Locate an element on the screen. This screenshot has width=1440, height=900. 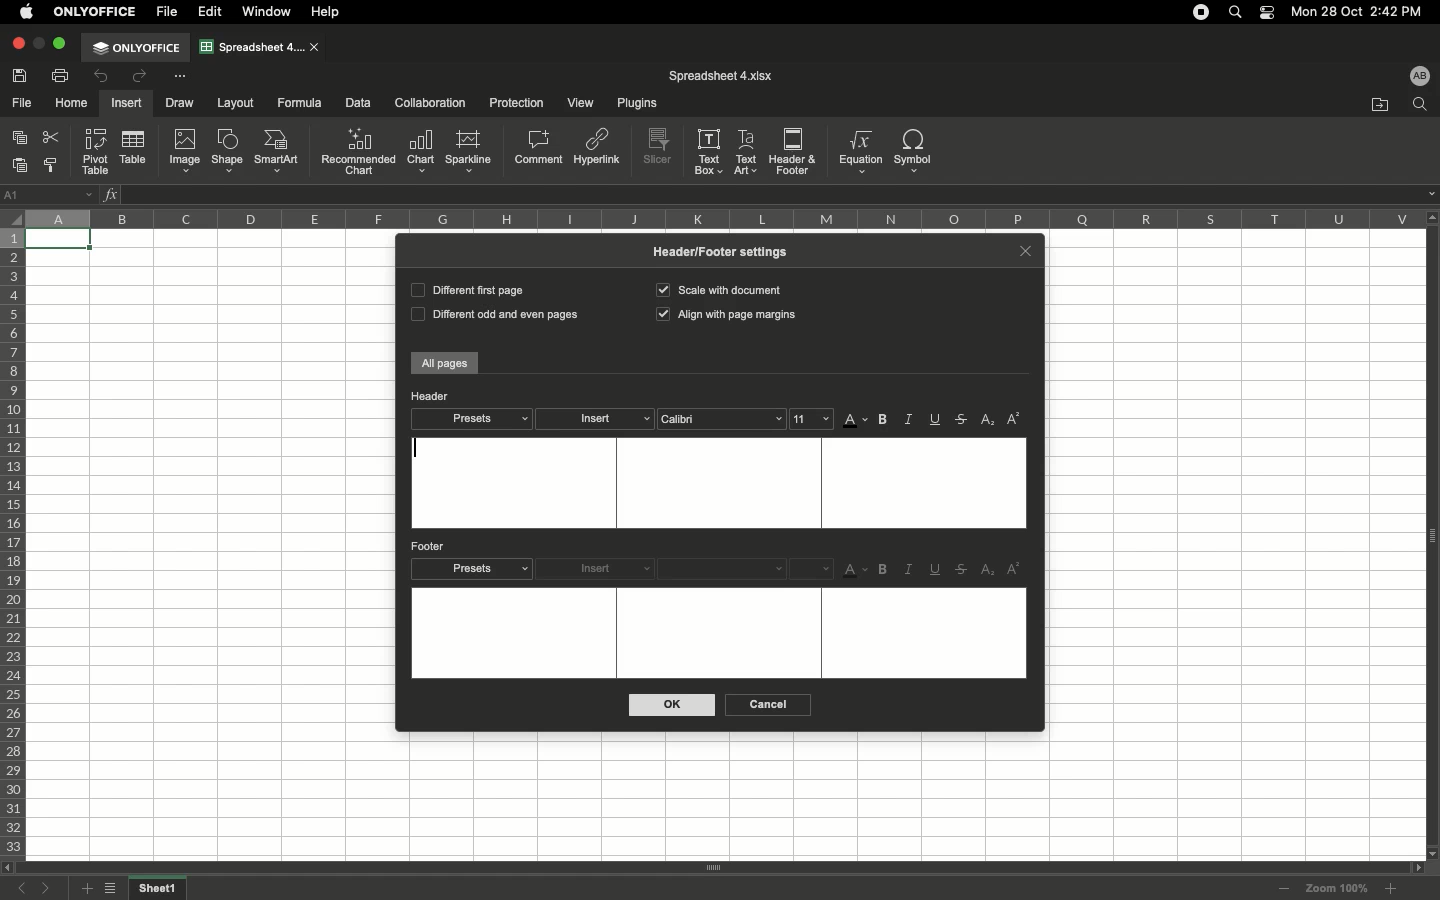
Zoom out is located at coordinates (1285, 890).